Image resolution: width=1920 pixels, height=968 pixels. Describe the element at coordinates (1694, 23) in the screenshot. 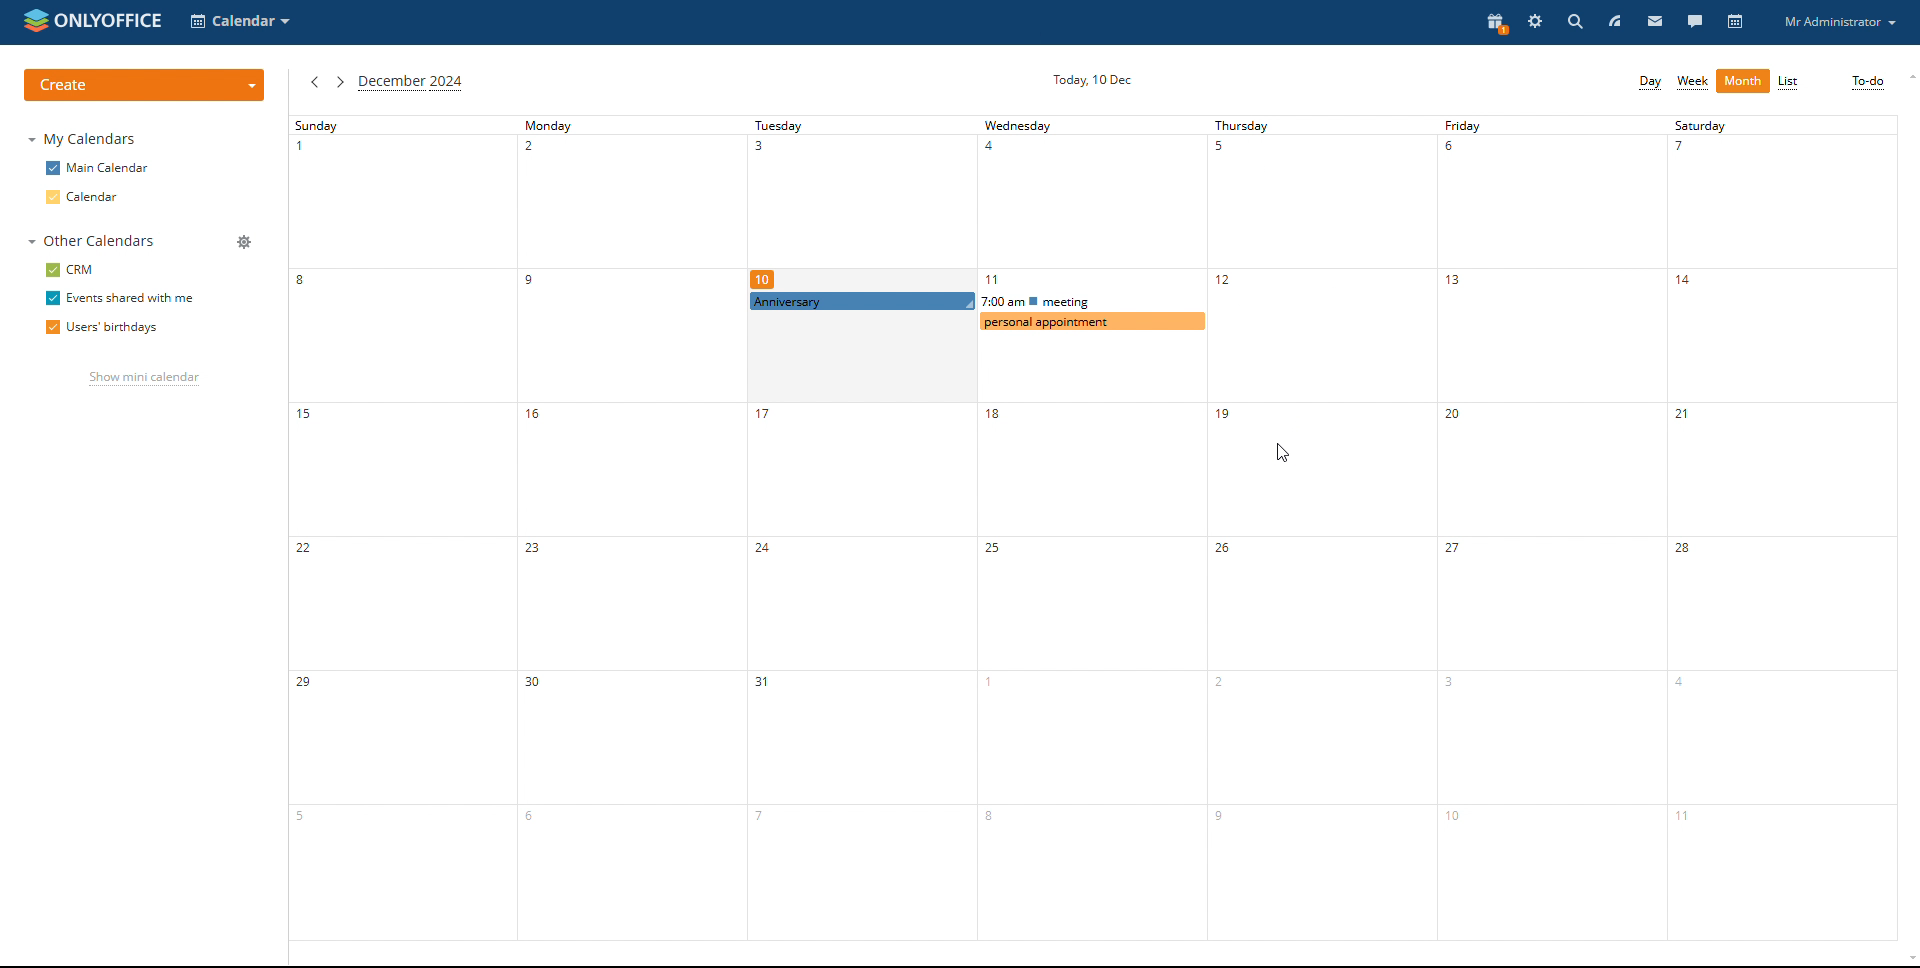

I see `talk` at that location.